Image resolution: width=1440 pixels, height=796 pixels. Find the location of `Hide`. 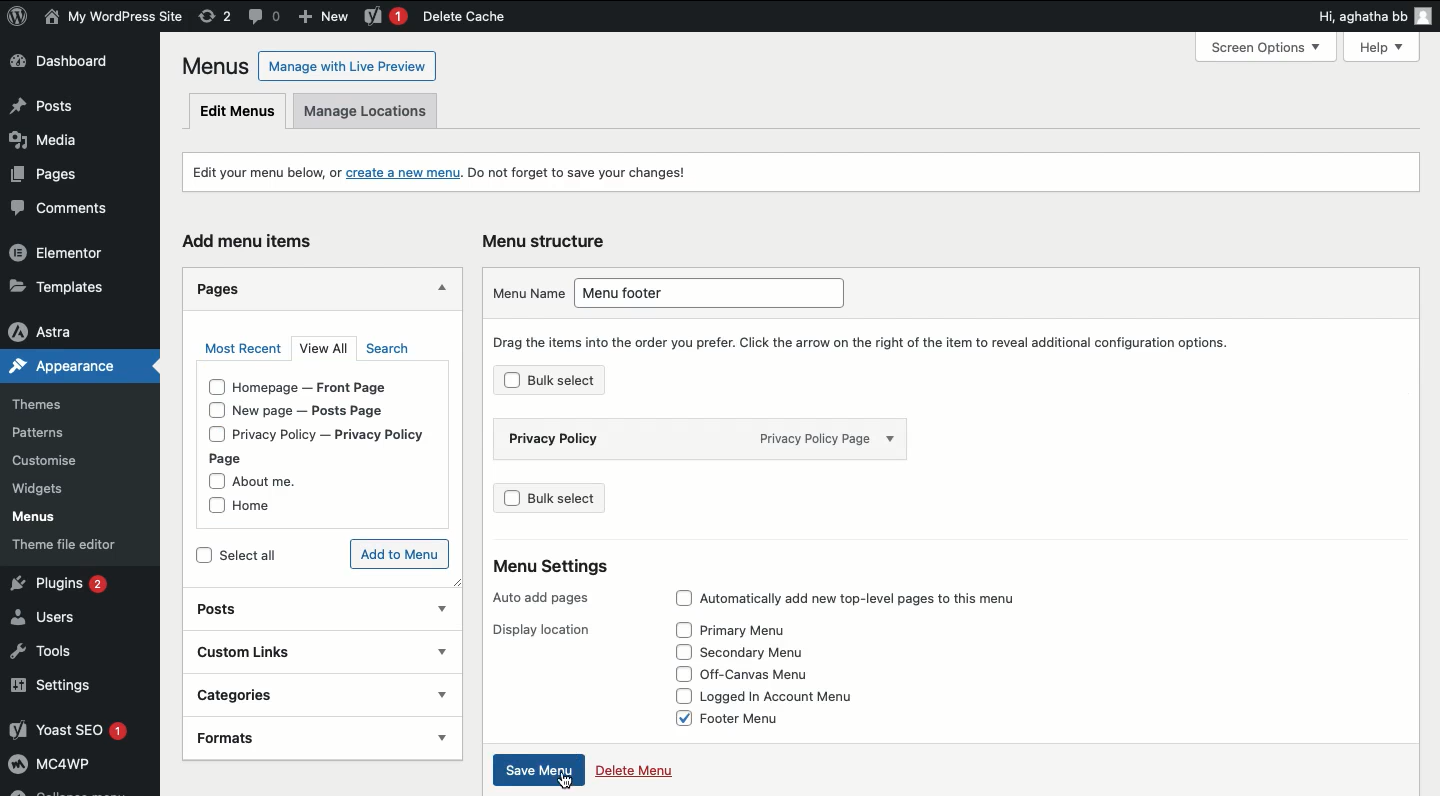

Hide is located at coordinates (443, 287).